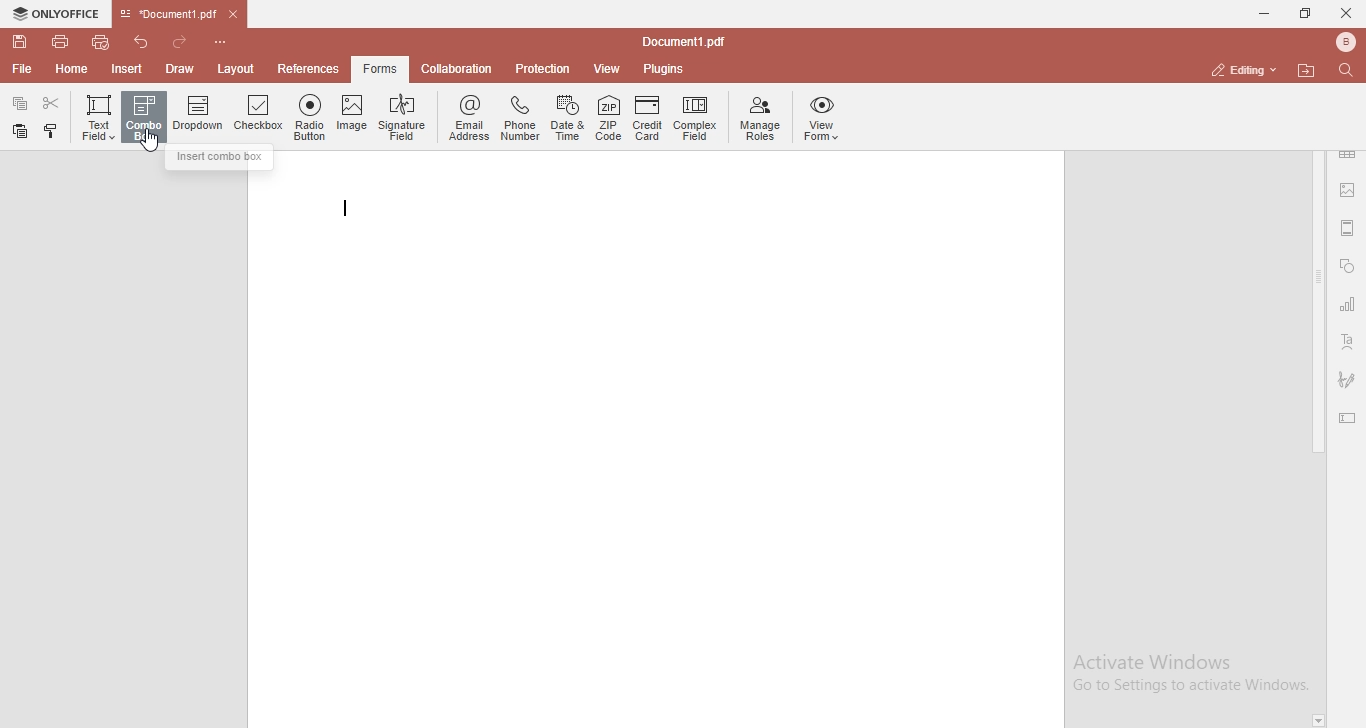 Image resolution: width=1366 pixels, height=728 pixels. What do you see at coordinates (239, 69) in the screenshot?
I see `layout` at bounding box center [239, 69].